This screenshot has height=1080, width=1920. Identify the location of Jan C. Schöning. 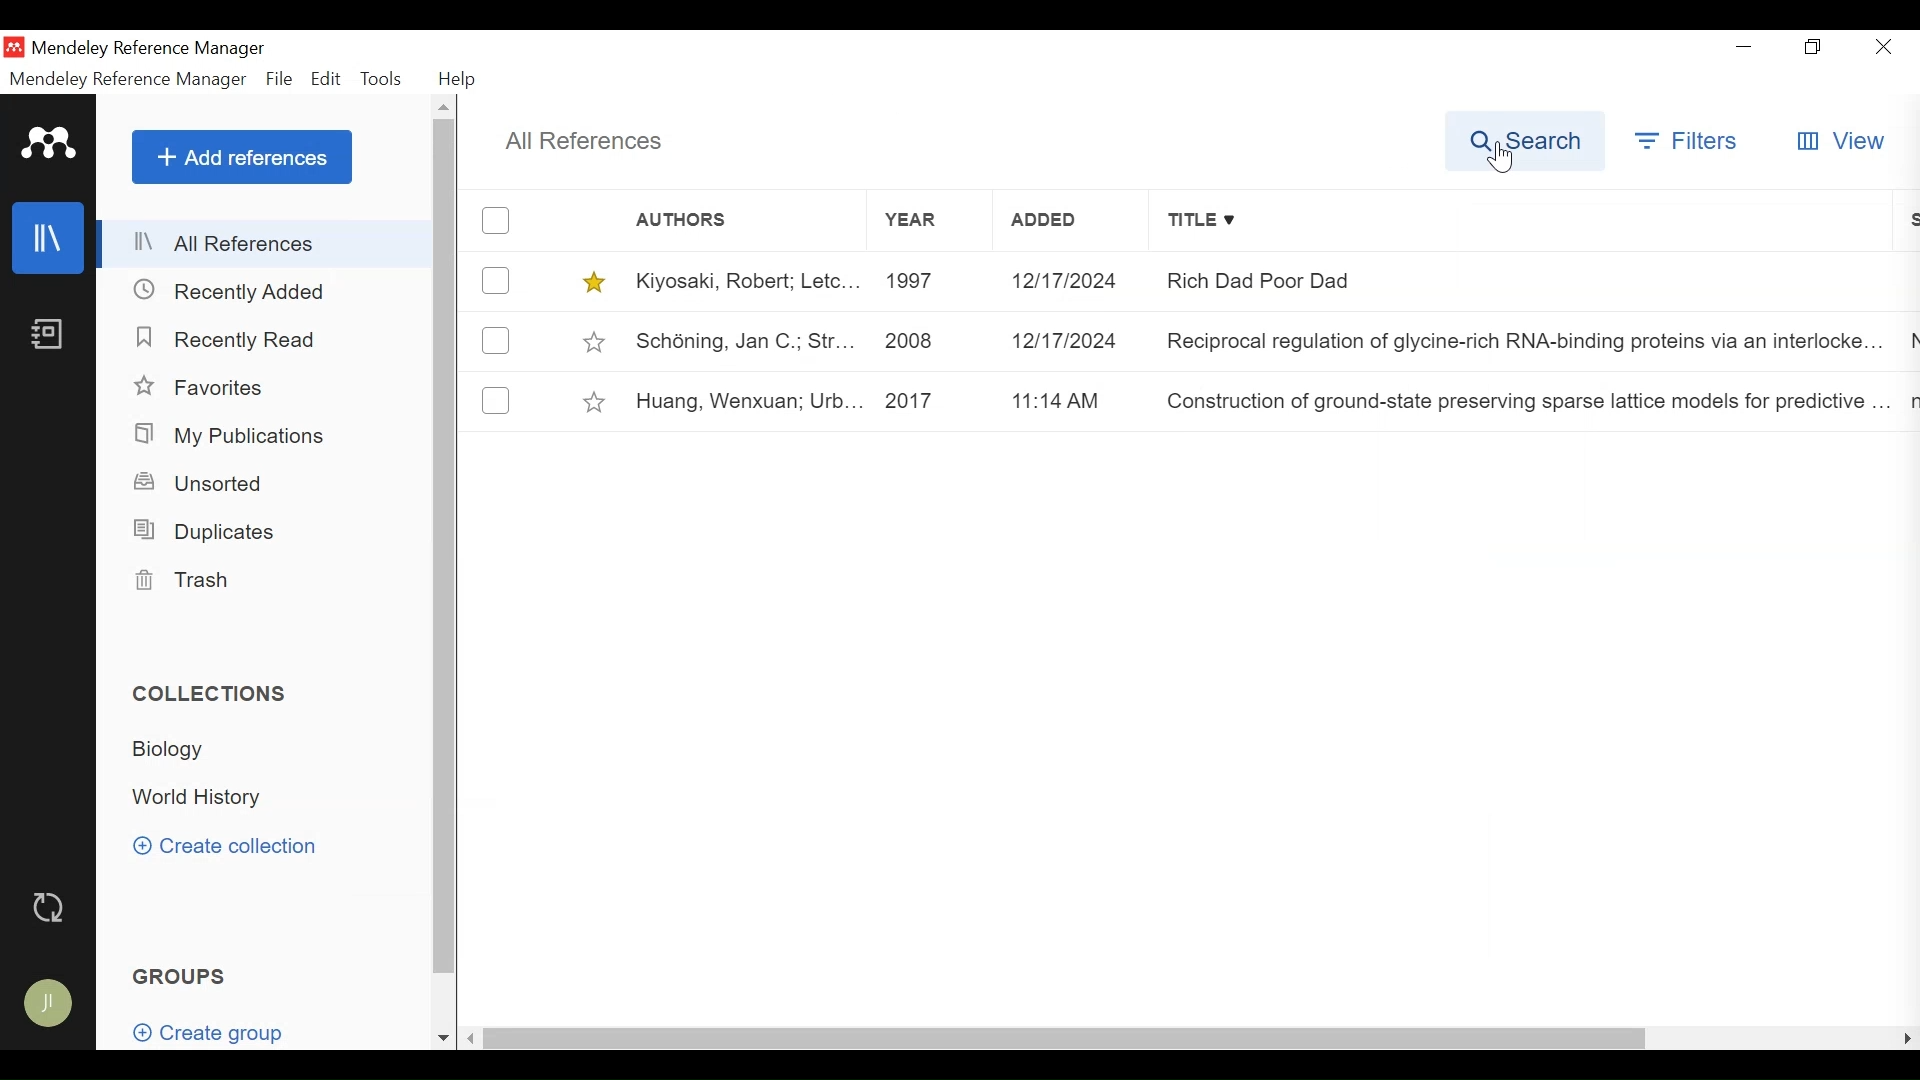
(740, 339).